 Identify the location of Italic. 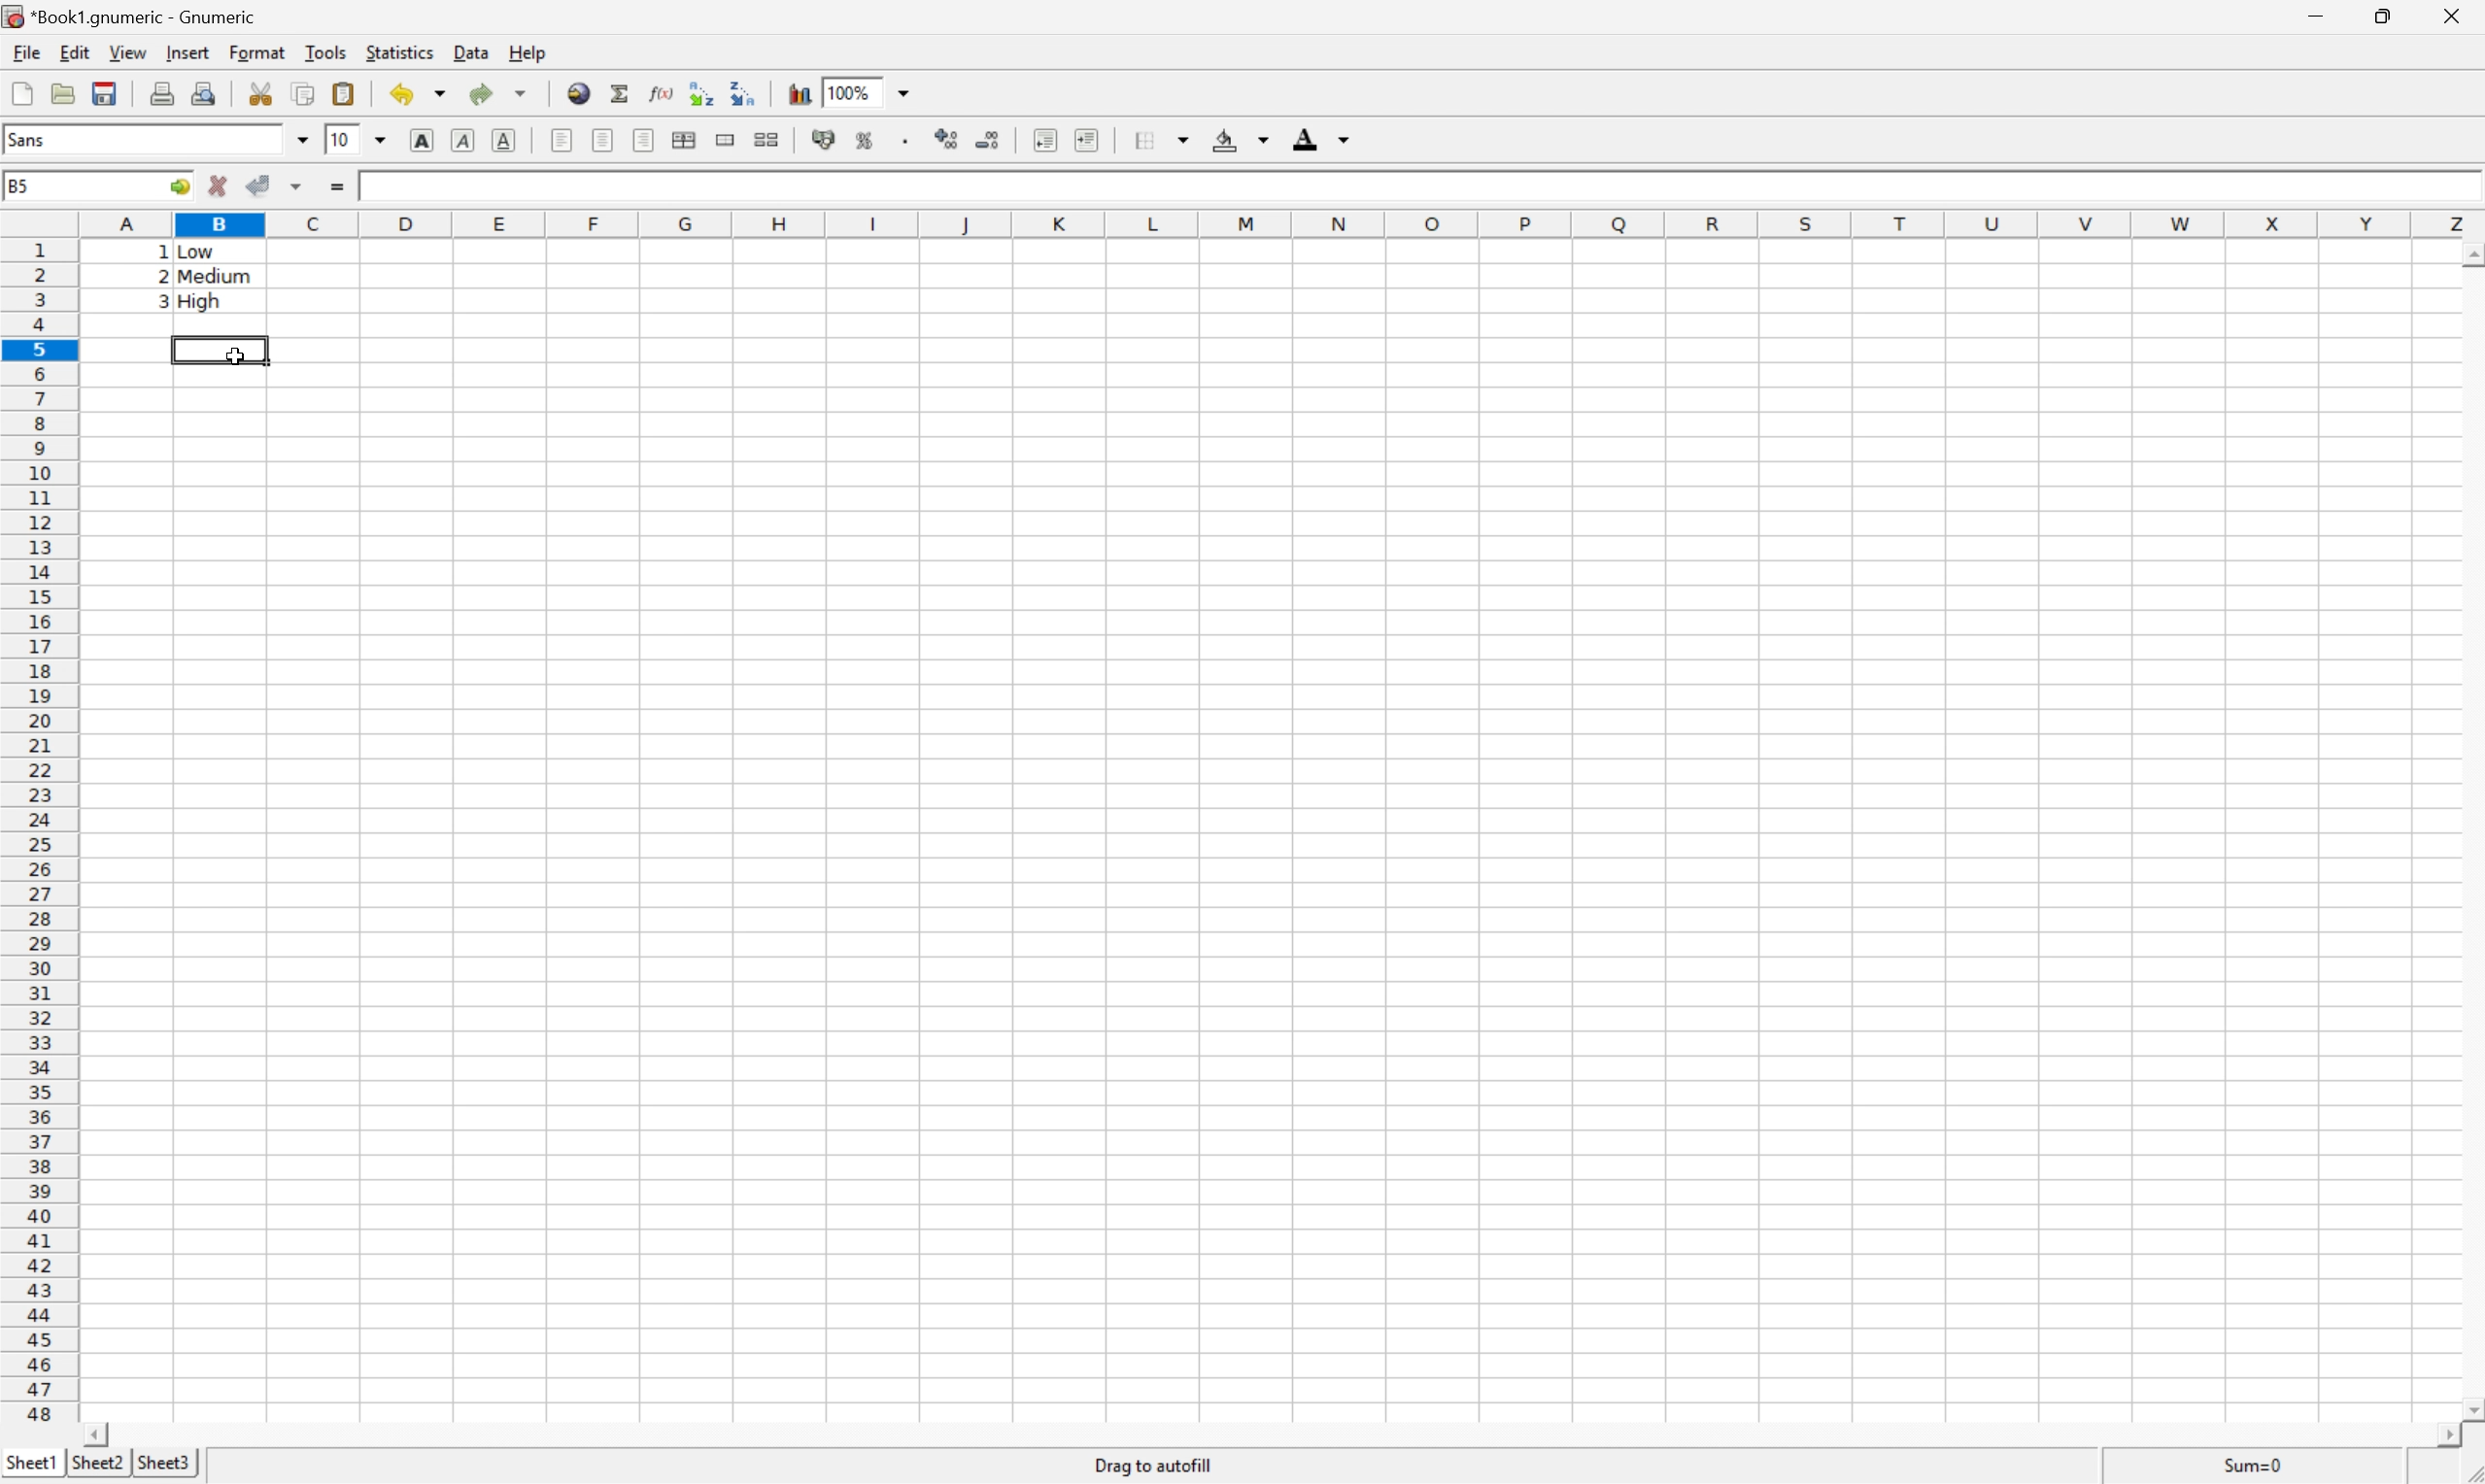
(465, 142).